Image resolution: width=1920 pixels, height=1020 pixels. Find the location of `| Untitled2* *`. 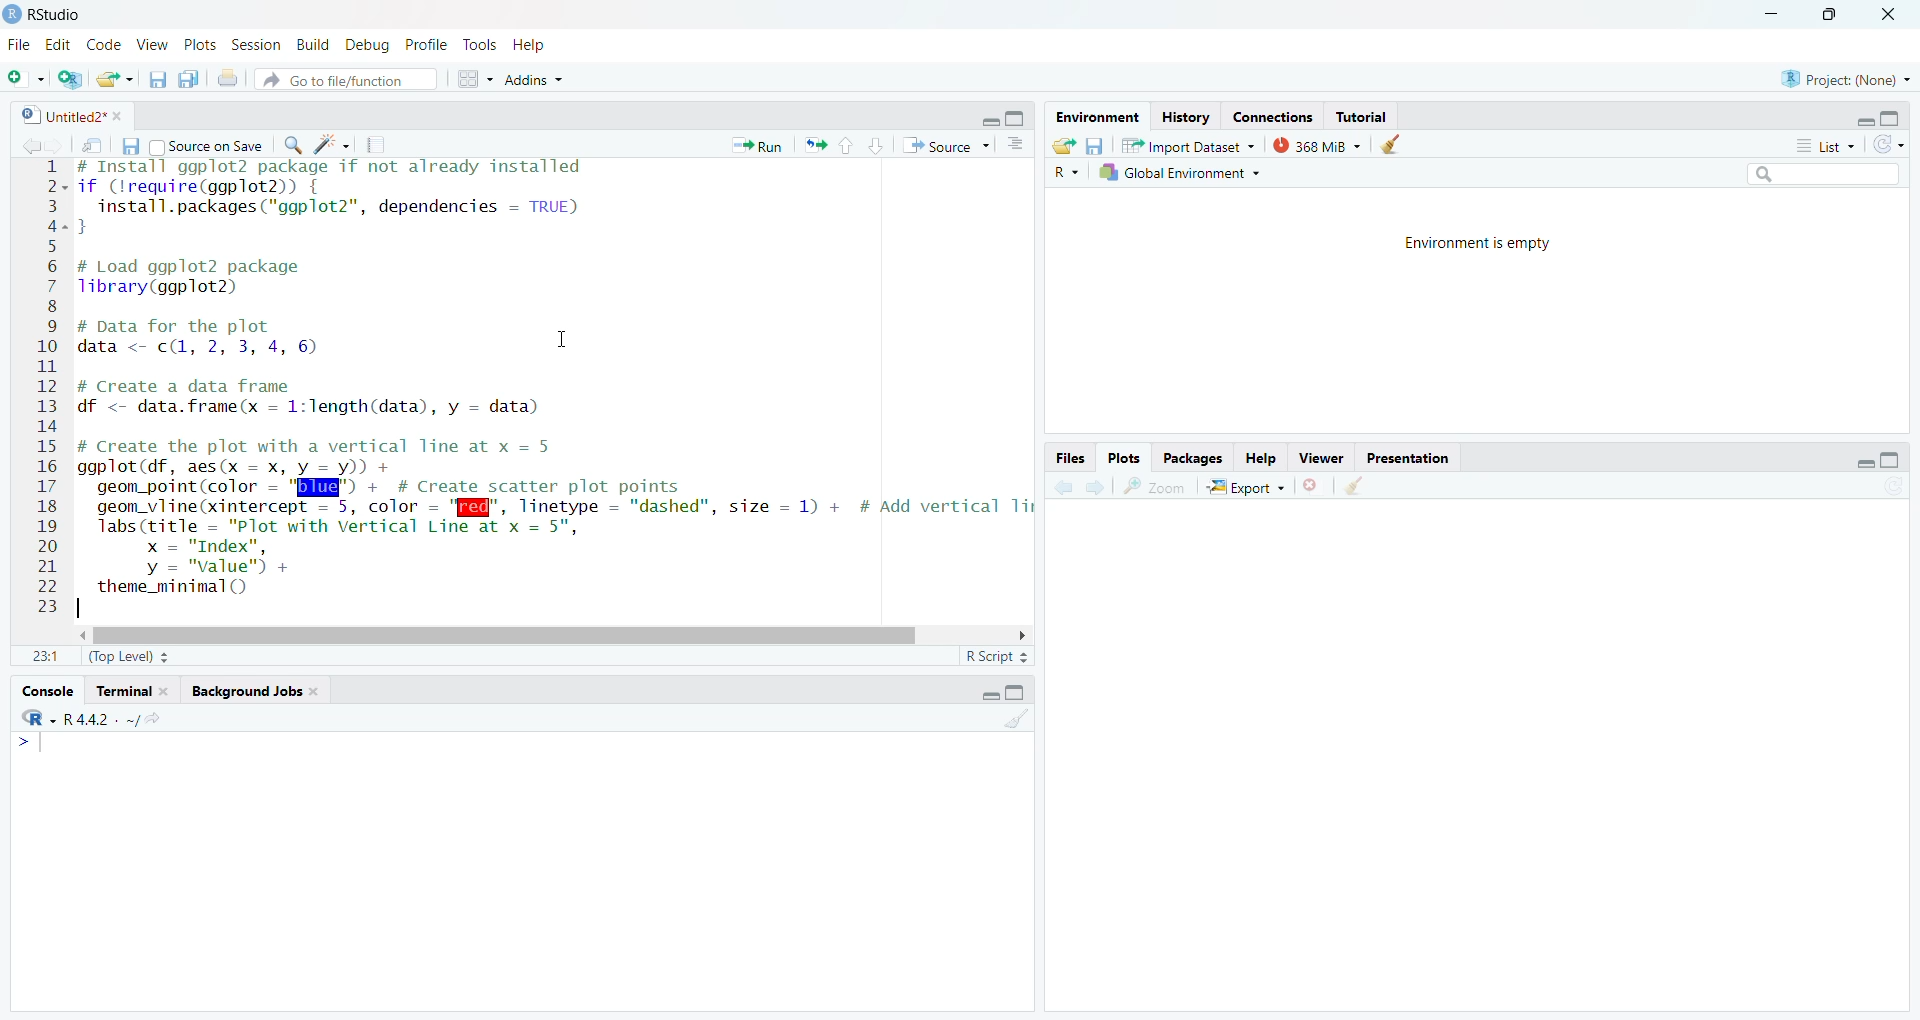

| Untitled2* * is located at coordinates (65, 114).